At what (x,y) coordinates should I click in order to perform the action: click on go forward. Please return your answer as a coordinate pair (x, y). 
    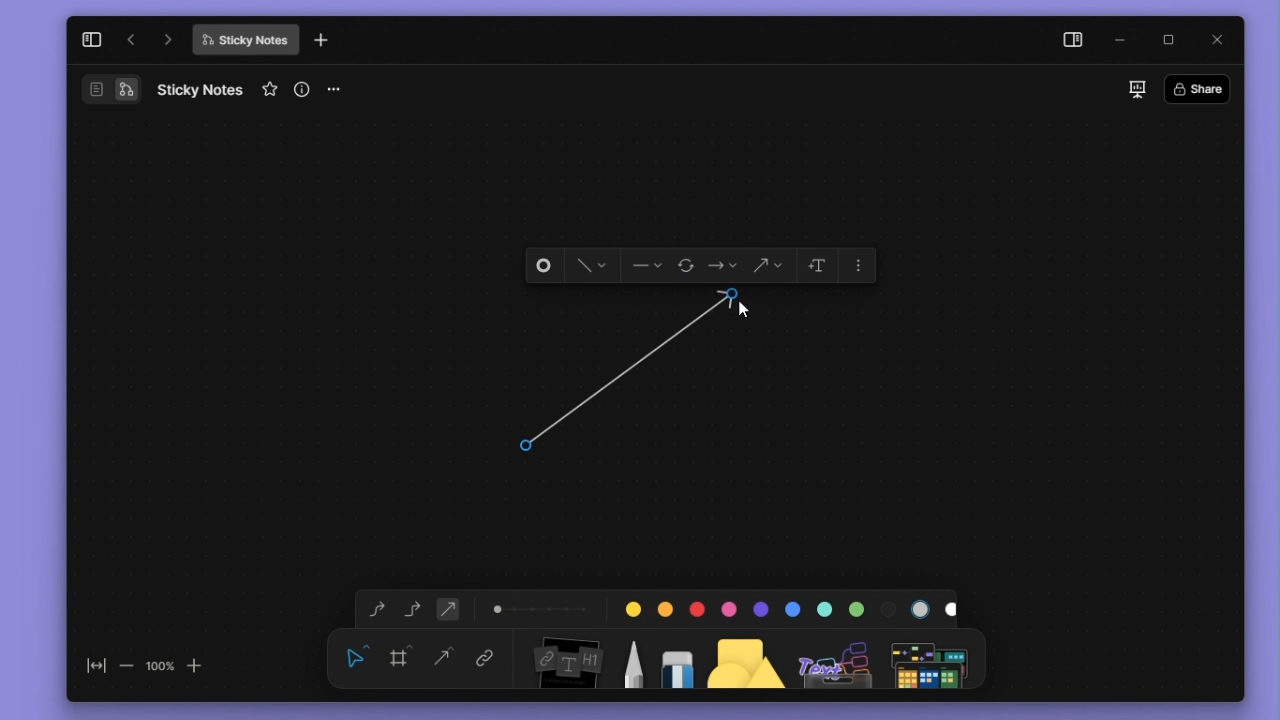
    Looking at the image, I should click on (168, 39).